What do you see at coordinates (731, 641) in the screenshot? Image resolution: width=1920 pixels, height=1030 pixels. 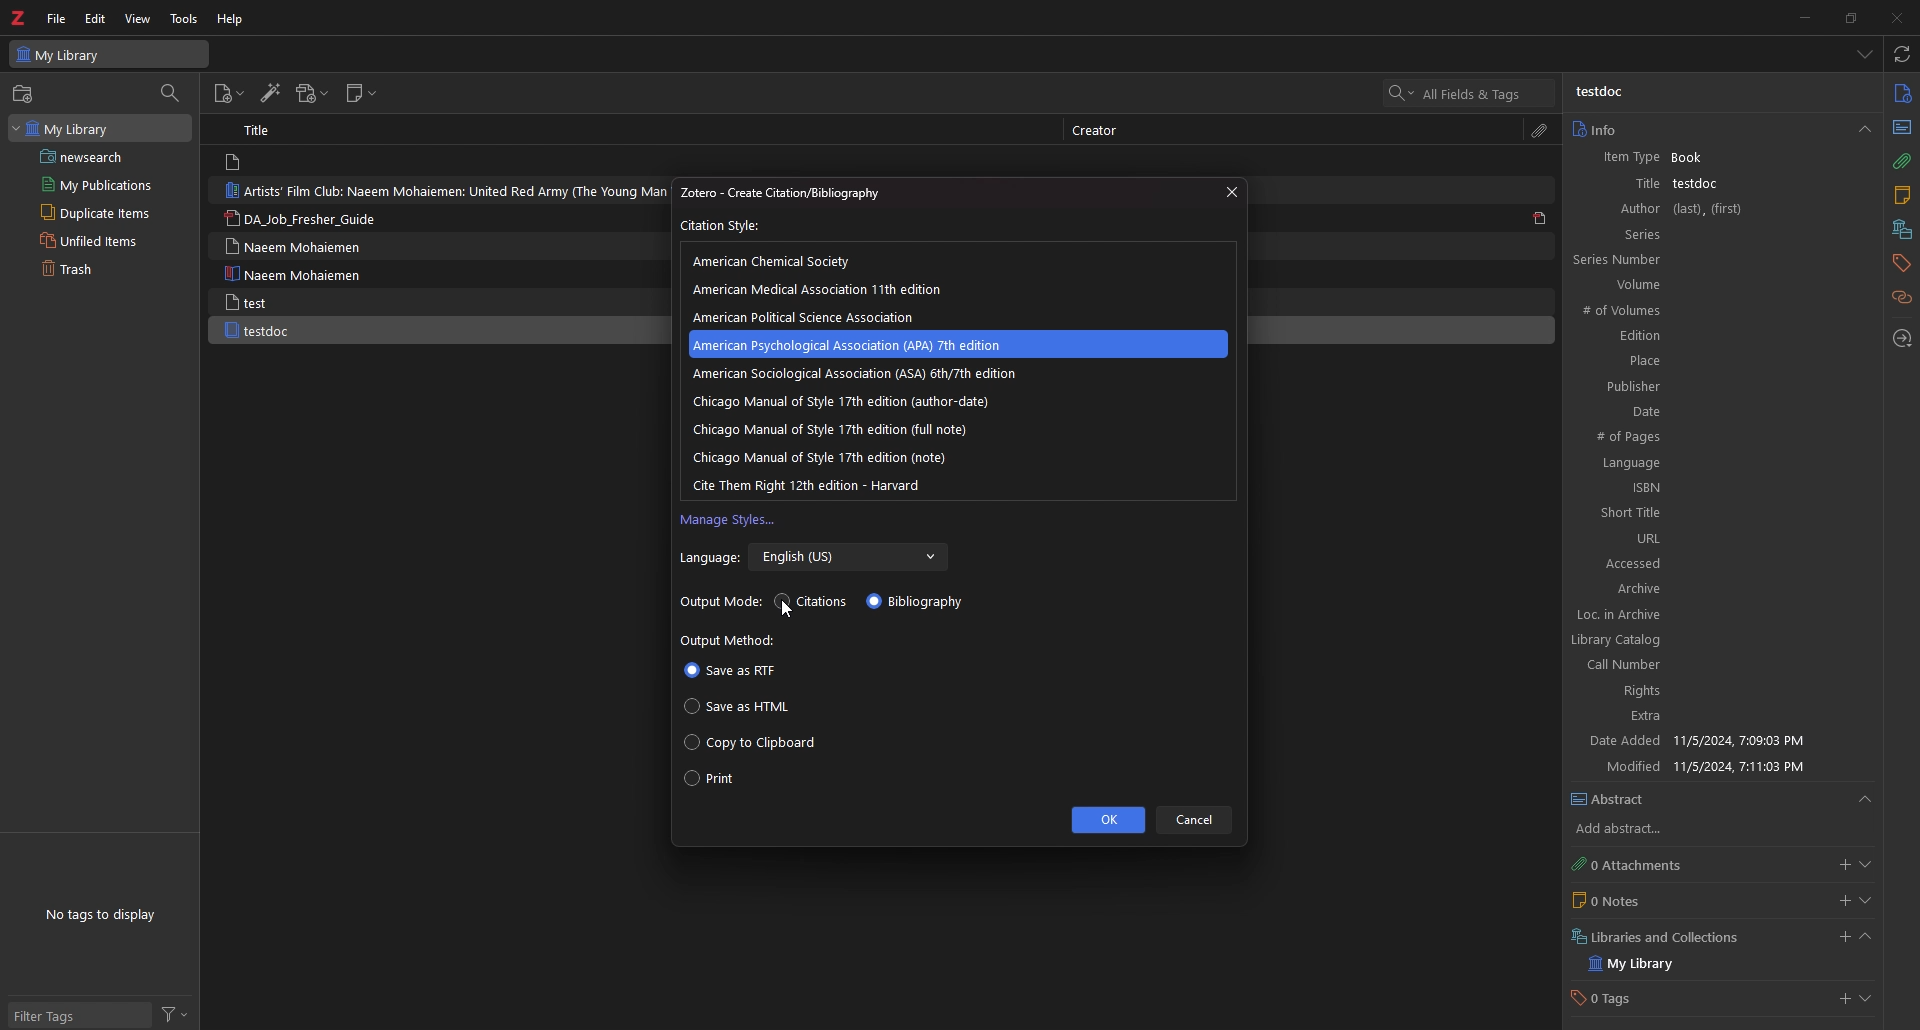 I see `Output method:` at bounding box center [731, 641].